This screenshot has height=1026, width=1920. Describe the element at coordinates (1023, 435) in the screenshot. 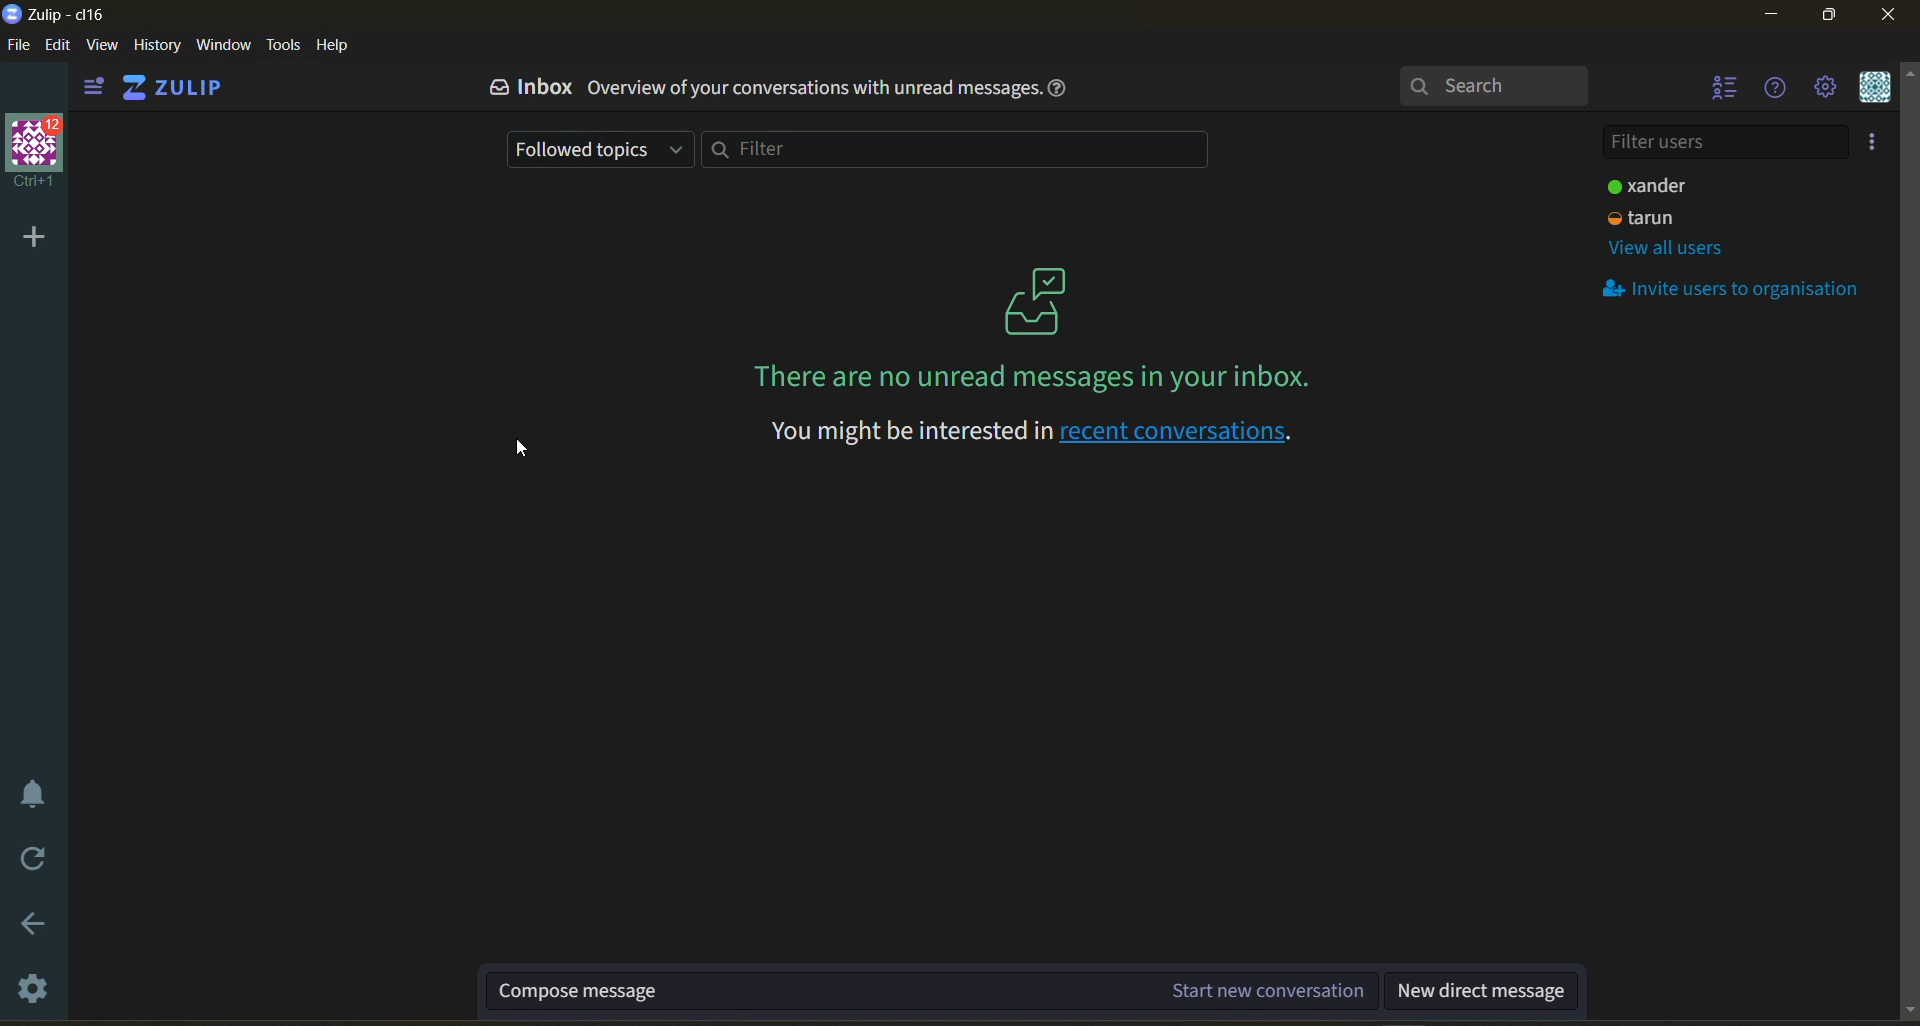

I see `recent conversations` at that location.